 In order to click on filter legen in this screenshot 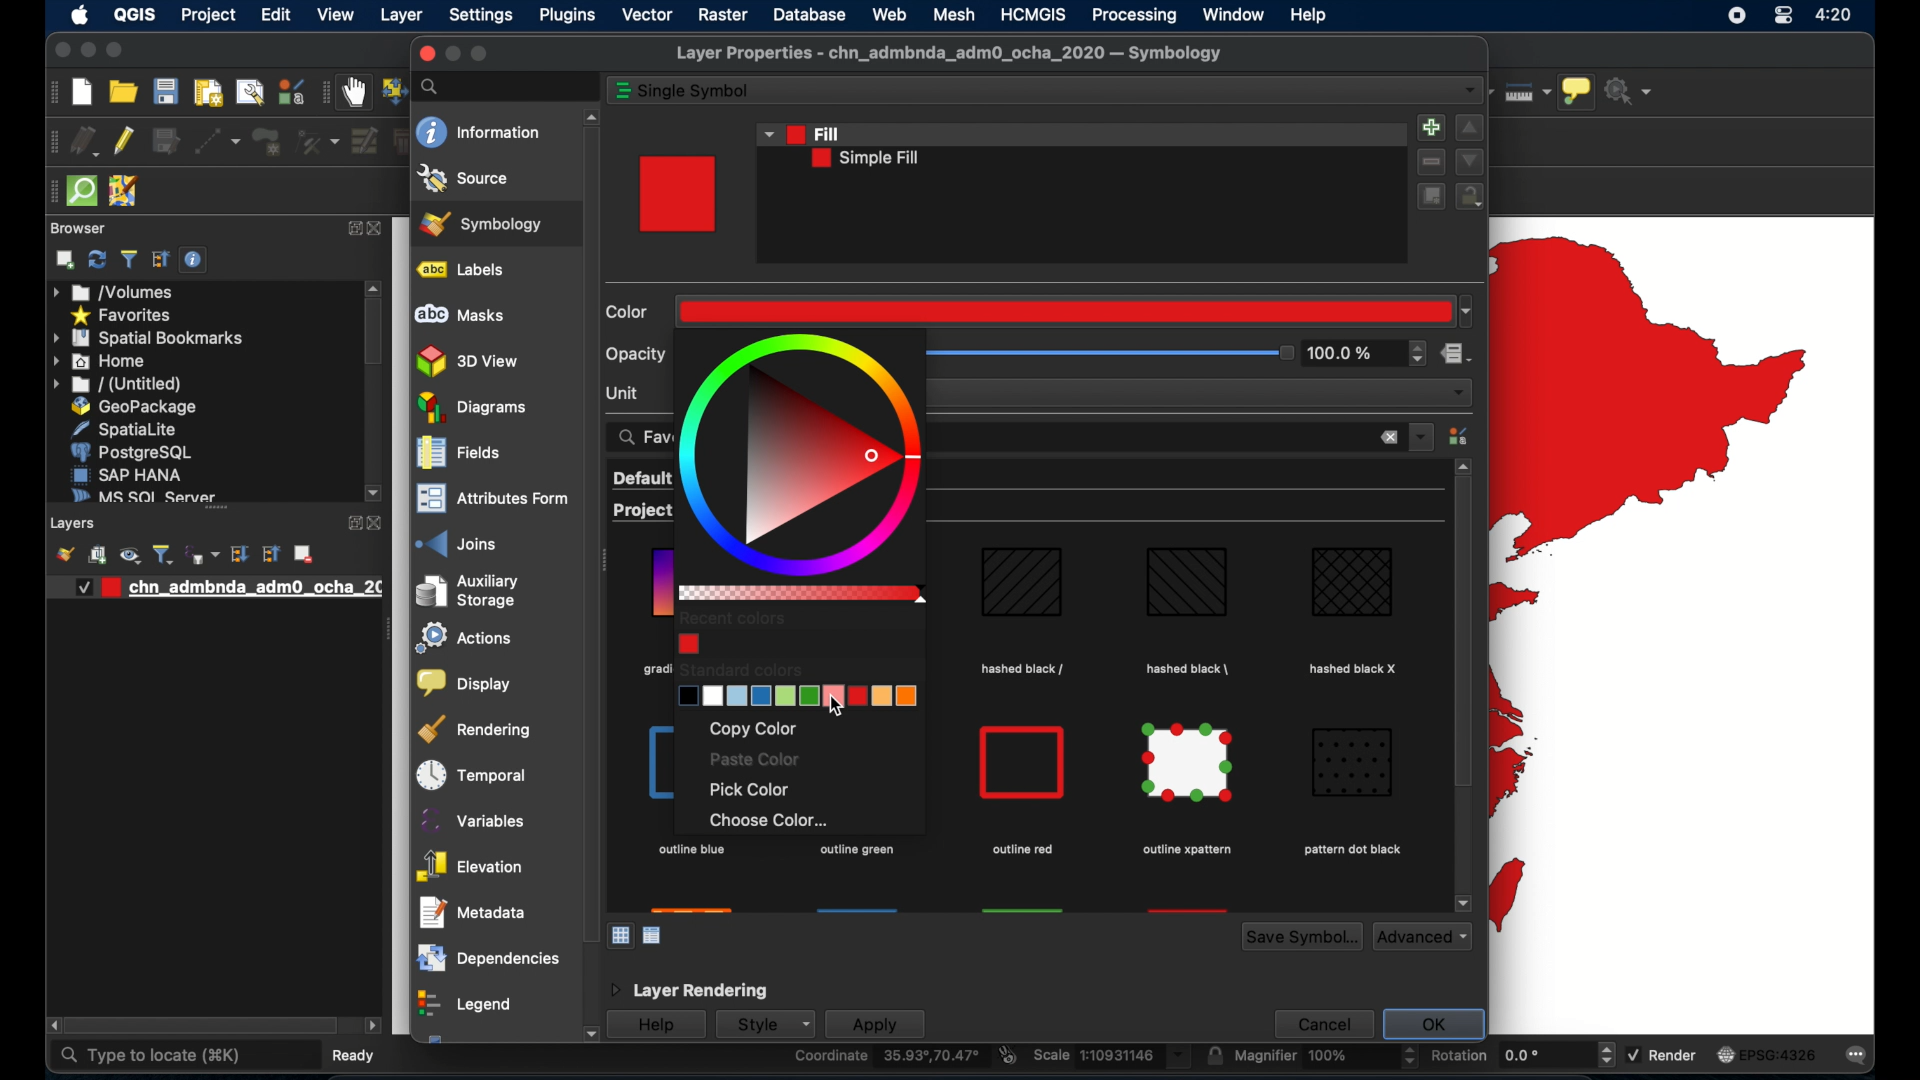, I will do `click(163, 554)`.